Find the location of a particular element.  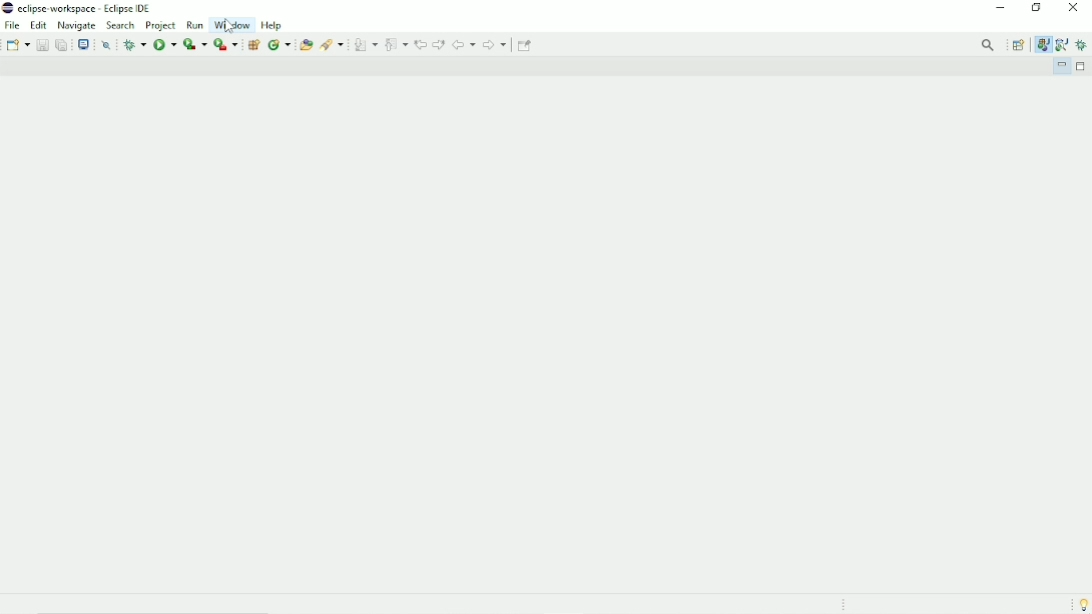

File is located at coordinates (12, 25).